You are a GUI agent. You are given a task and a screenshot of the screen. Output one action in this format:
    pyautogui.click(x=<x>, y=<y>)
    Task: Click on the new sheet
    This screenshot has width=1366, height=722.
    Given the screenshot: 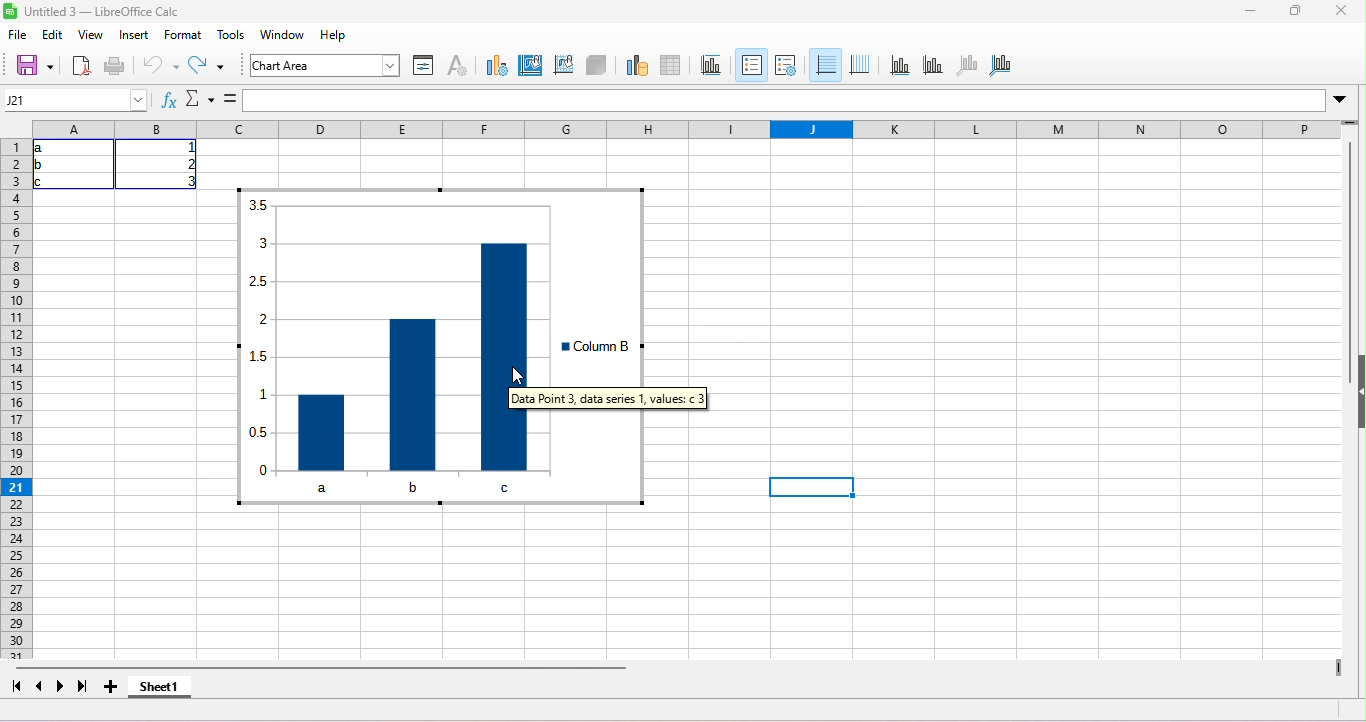 What is the action you would take?
    pyautogui.click(x=117, y=689)
    